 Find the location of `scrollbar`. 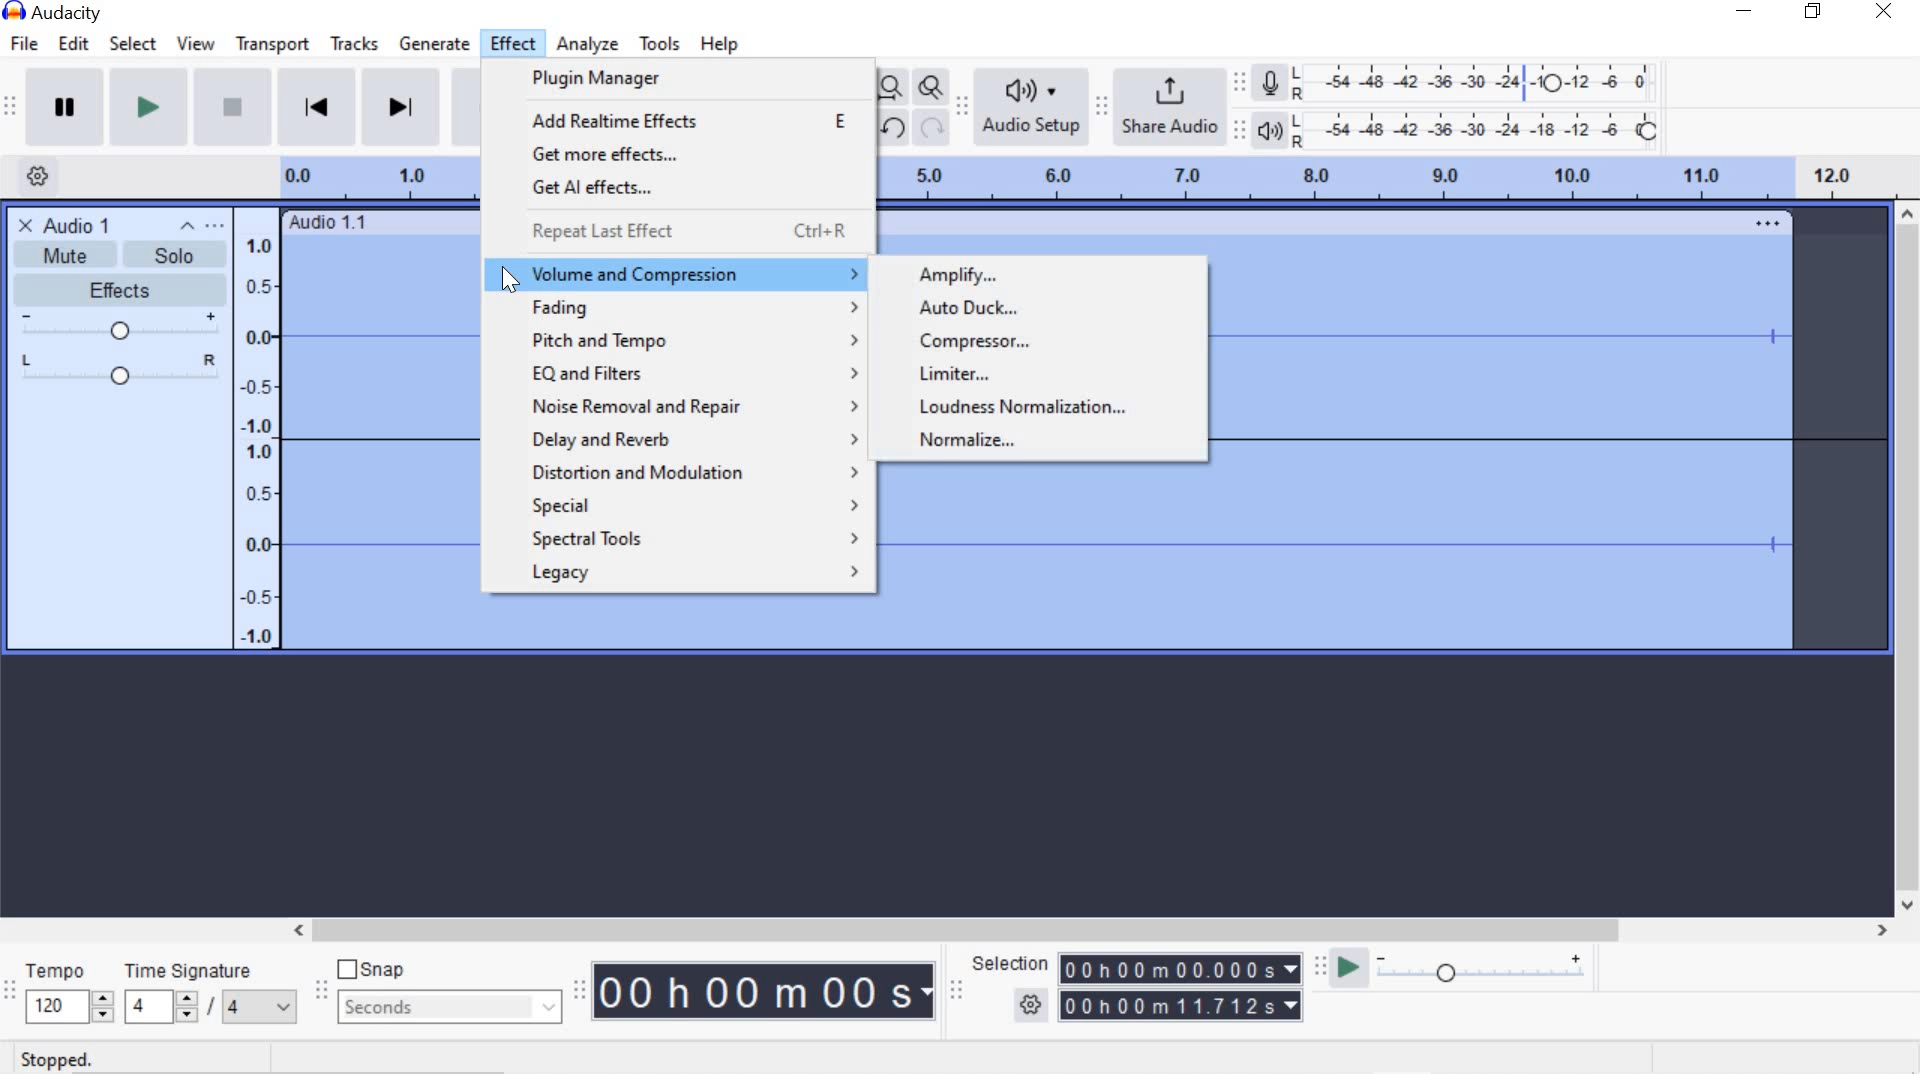

scrollbar is located at coordinates (1087, 928).